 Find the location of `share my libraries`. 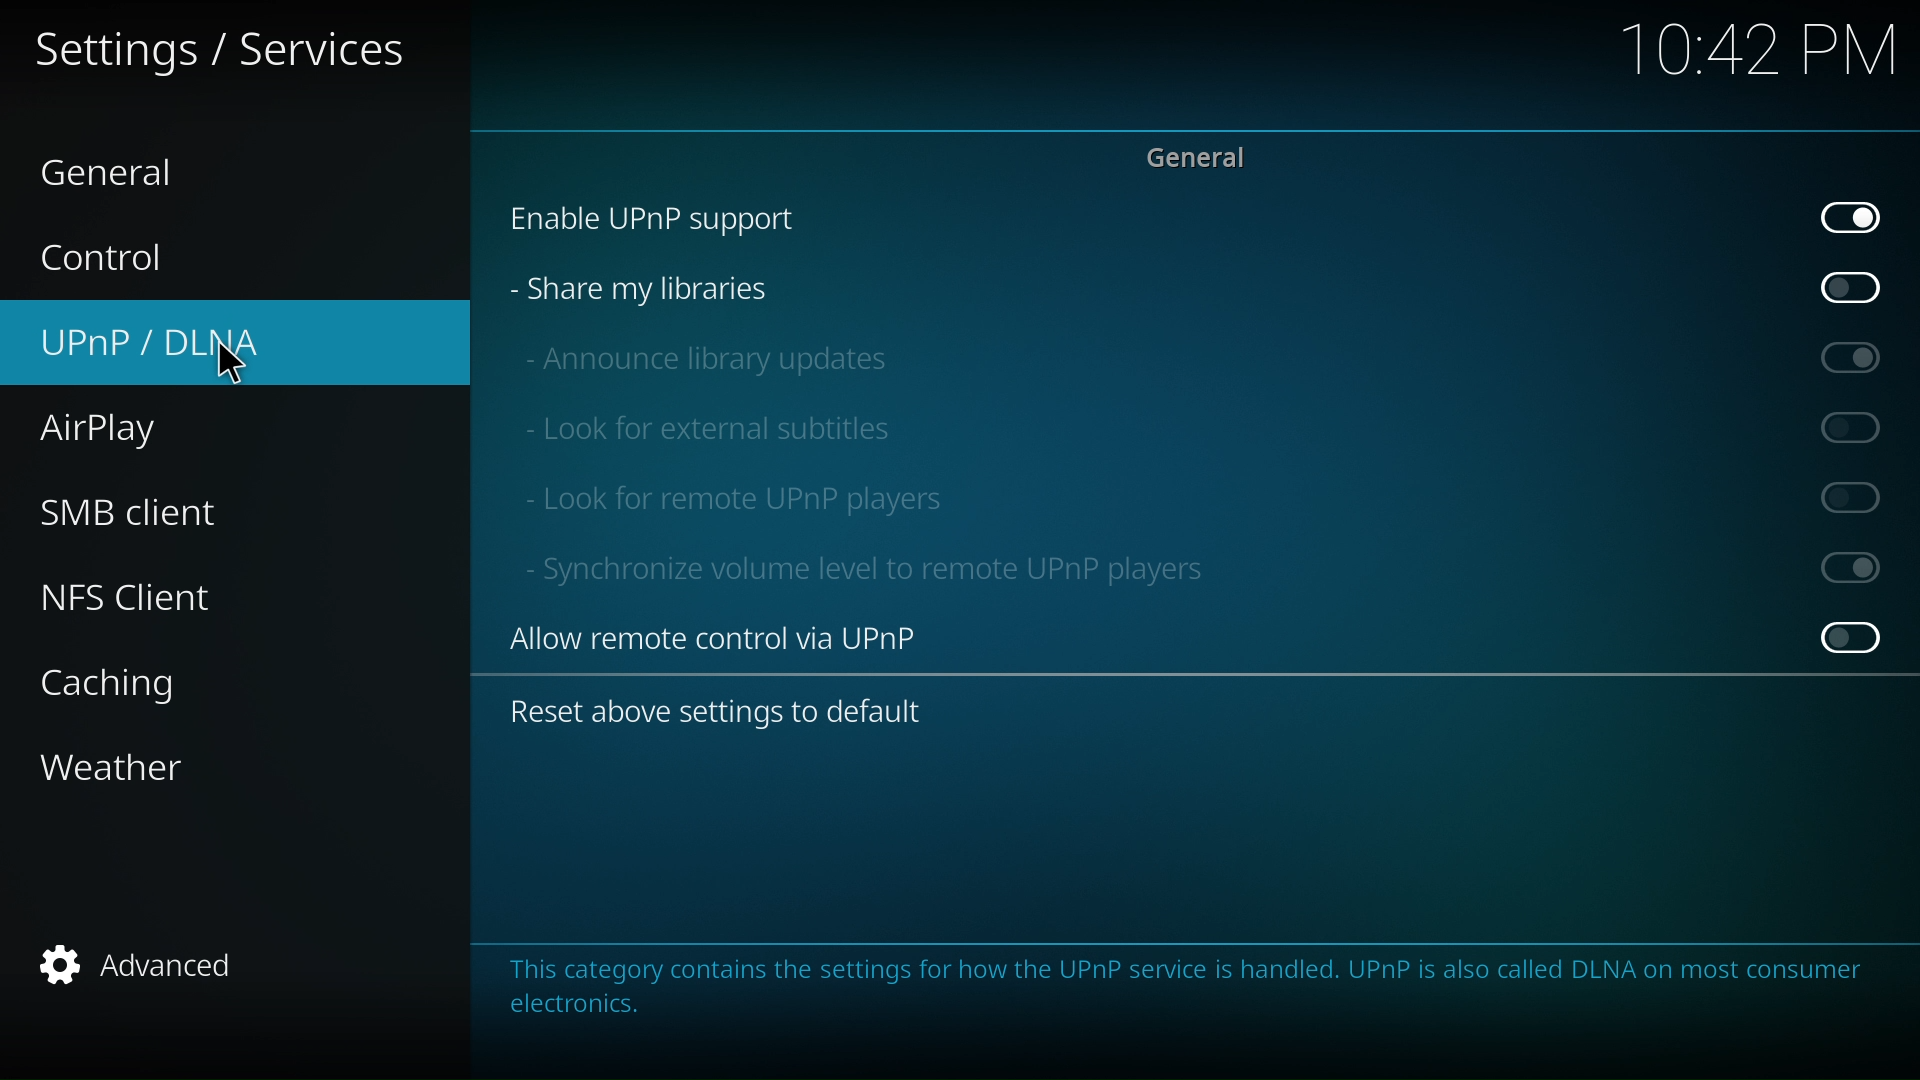

share my libraries is located at coordinates (1193, 291).